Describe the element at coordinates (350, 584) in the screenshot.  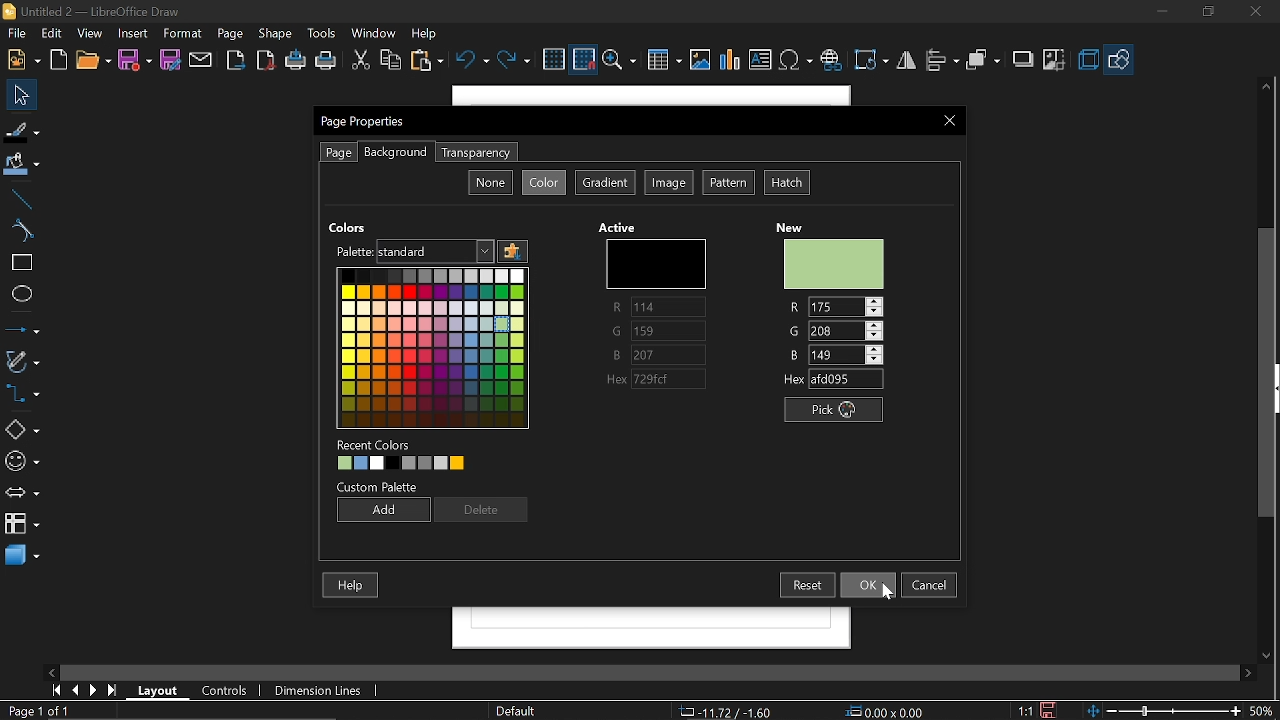
I see `Help` at that location.